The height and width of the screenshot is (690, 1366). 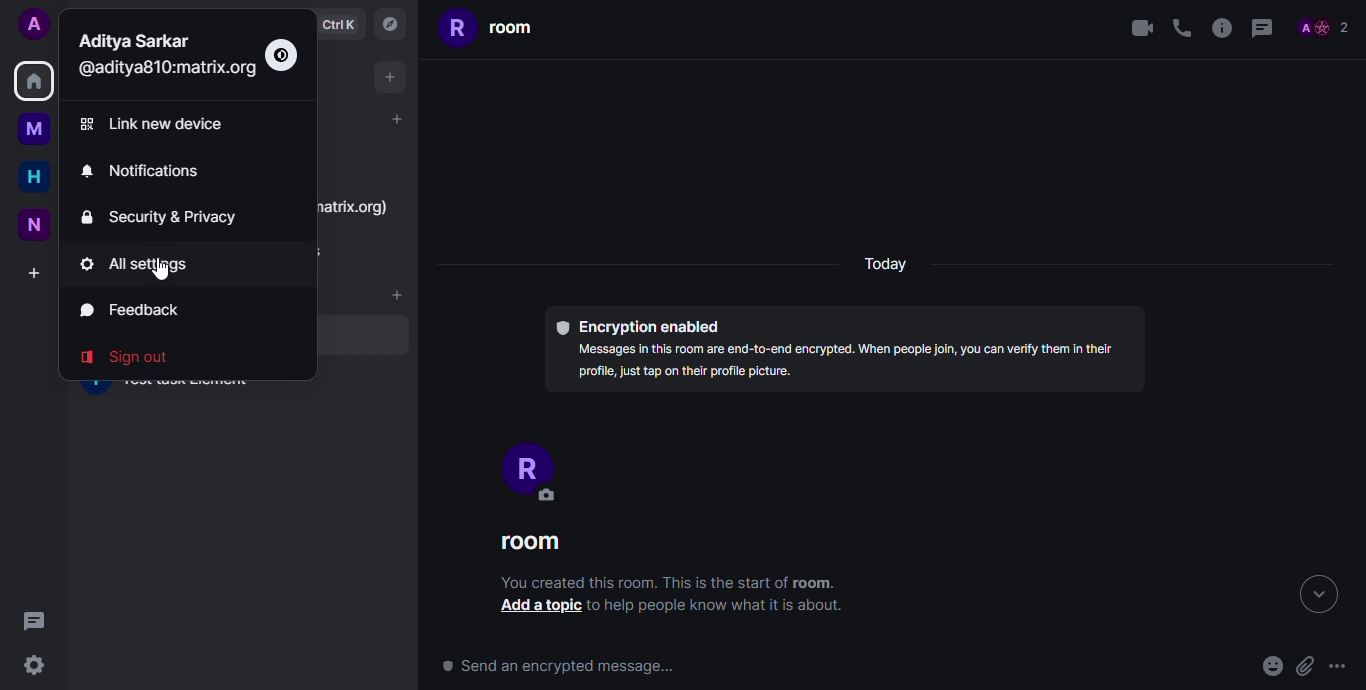 I want to click on new, so click(x=36, y=223).